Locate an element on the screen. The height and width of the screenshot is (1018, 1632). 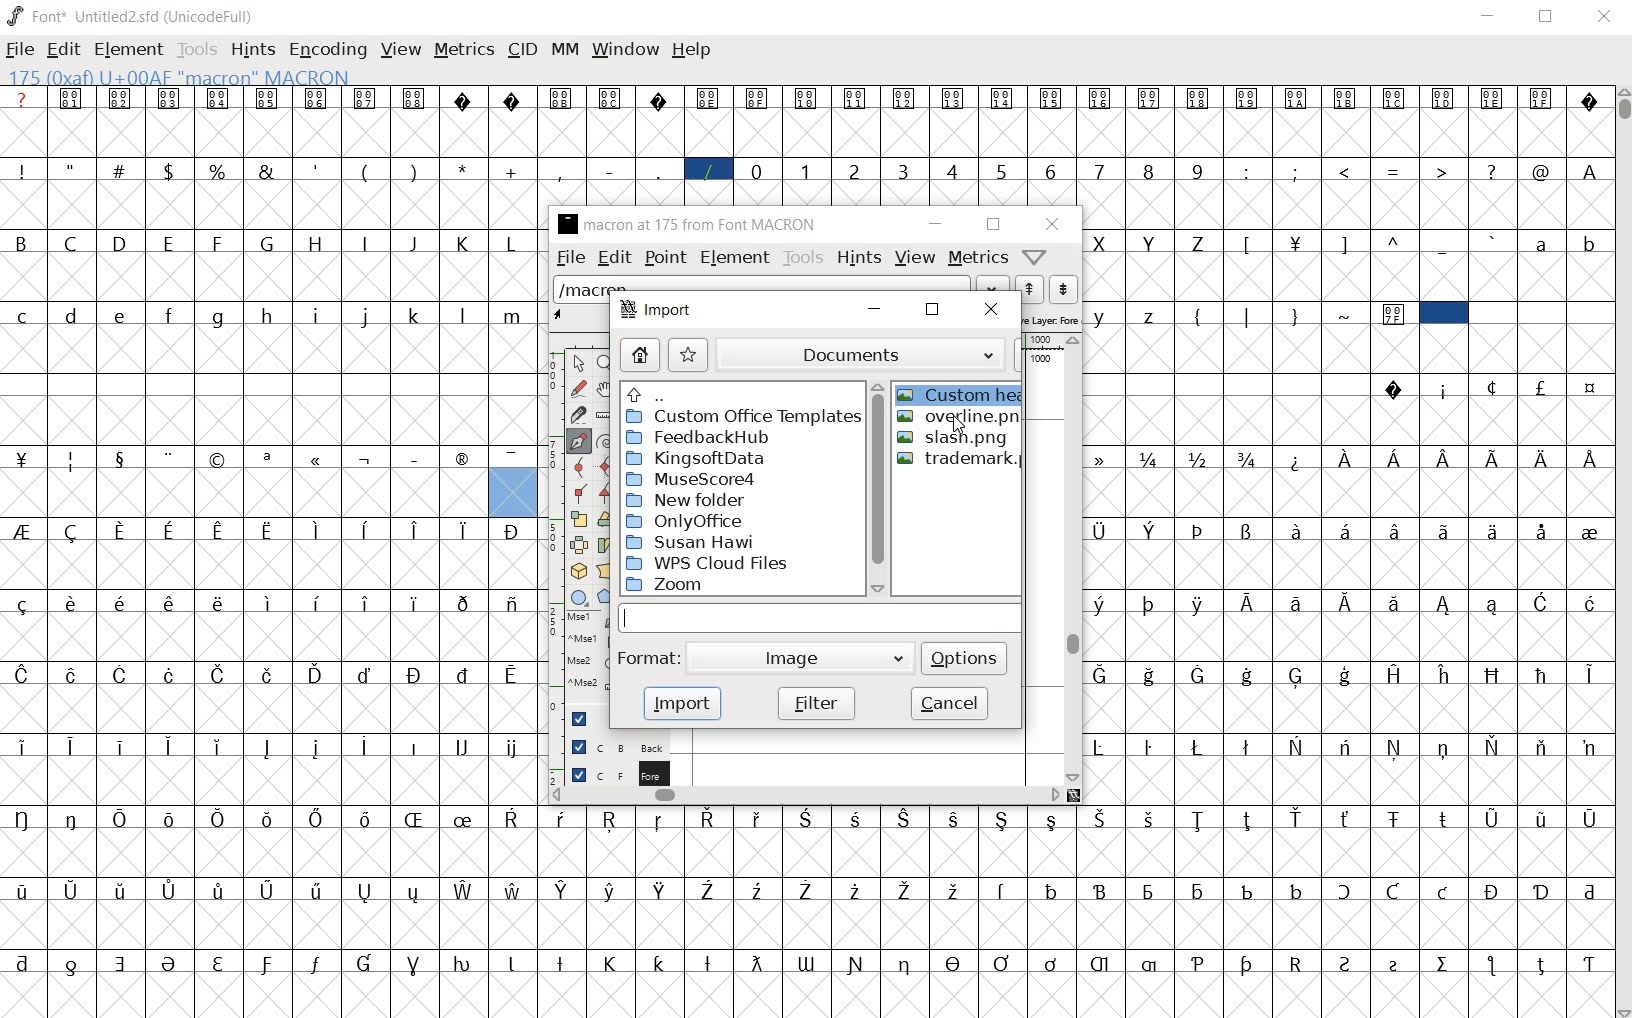
image is located at coordinates (779, 657).